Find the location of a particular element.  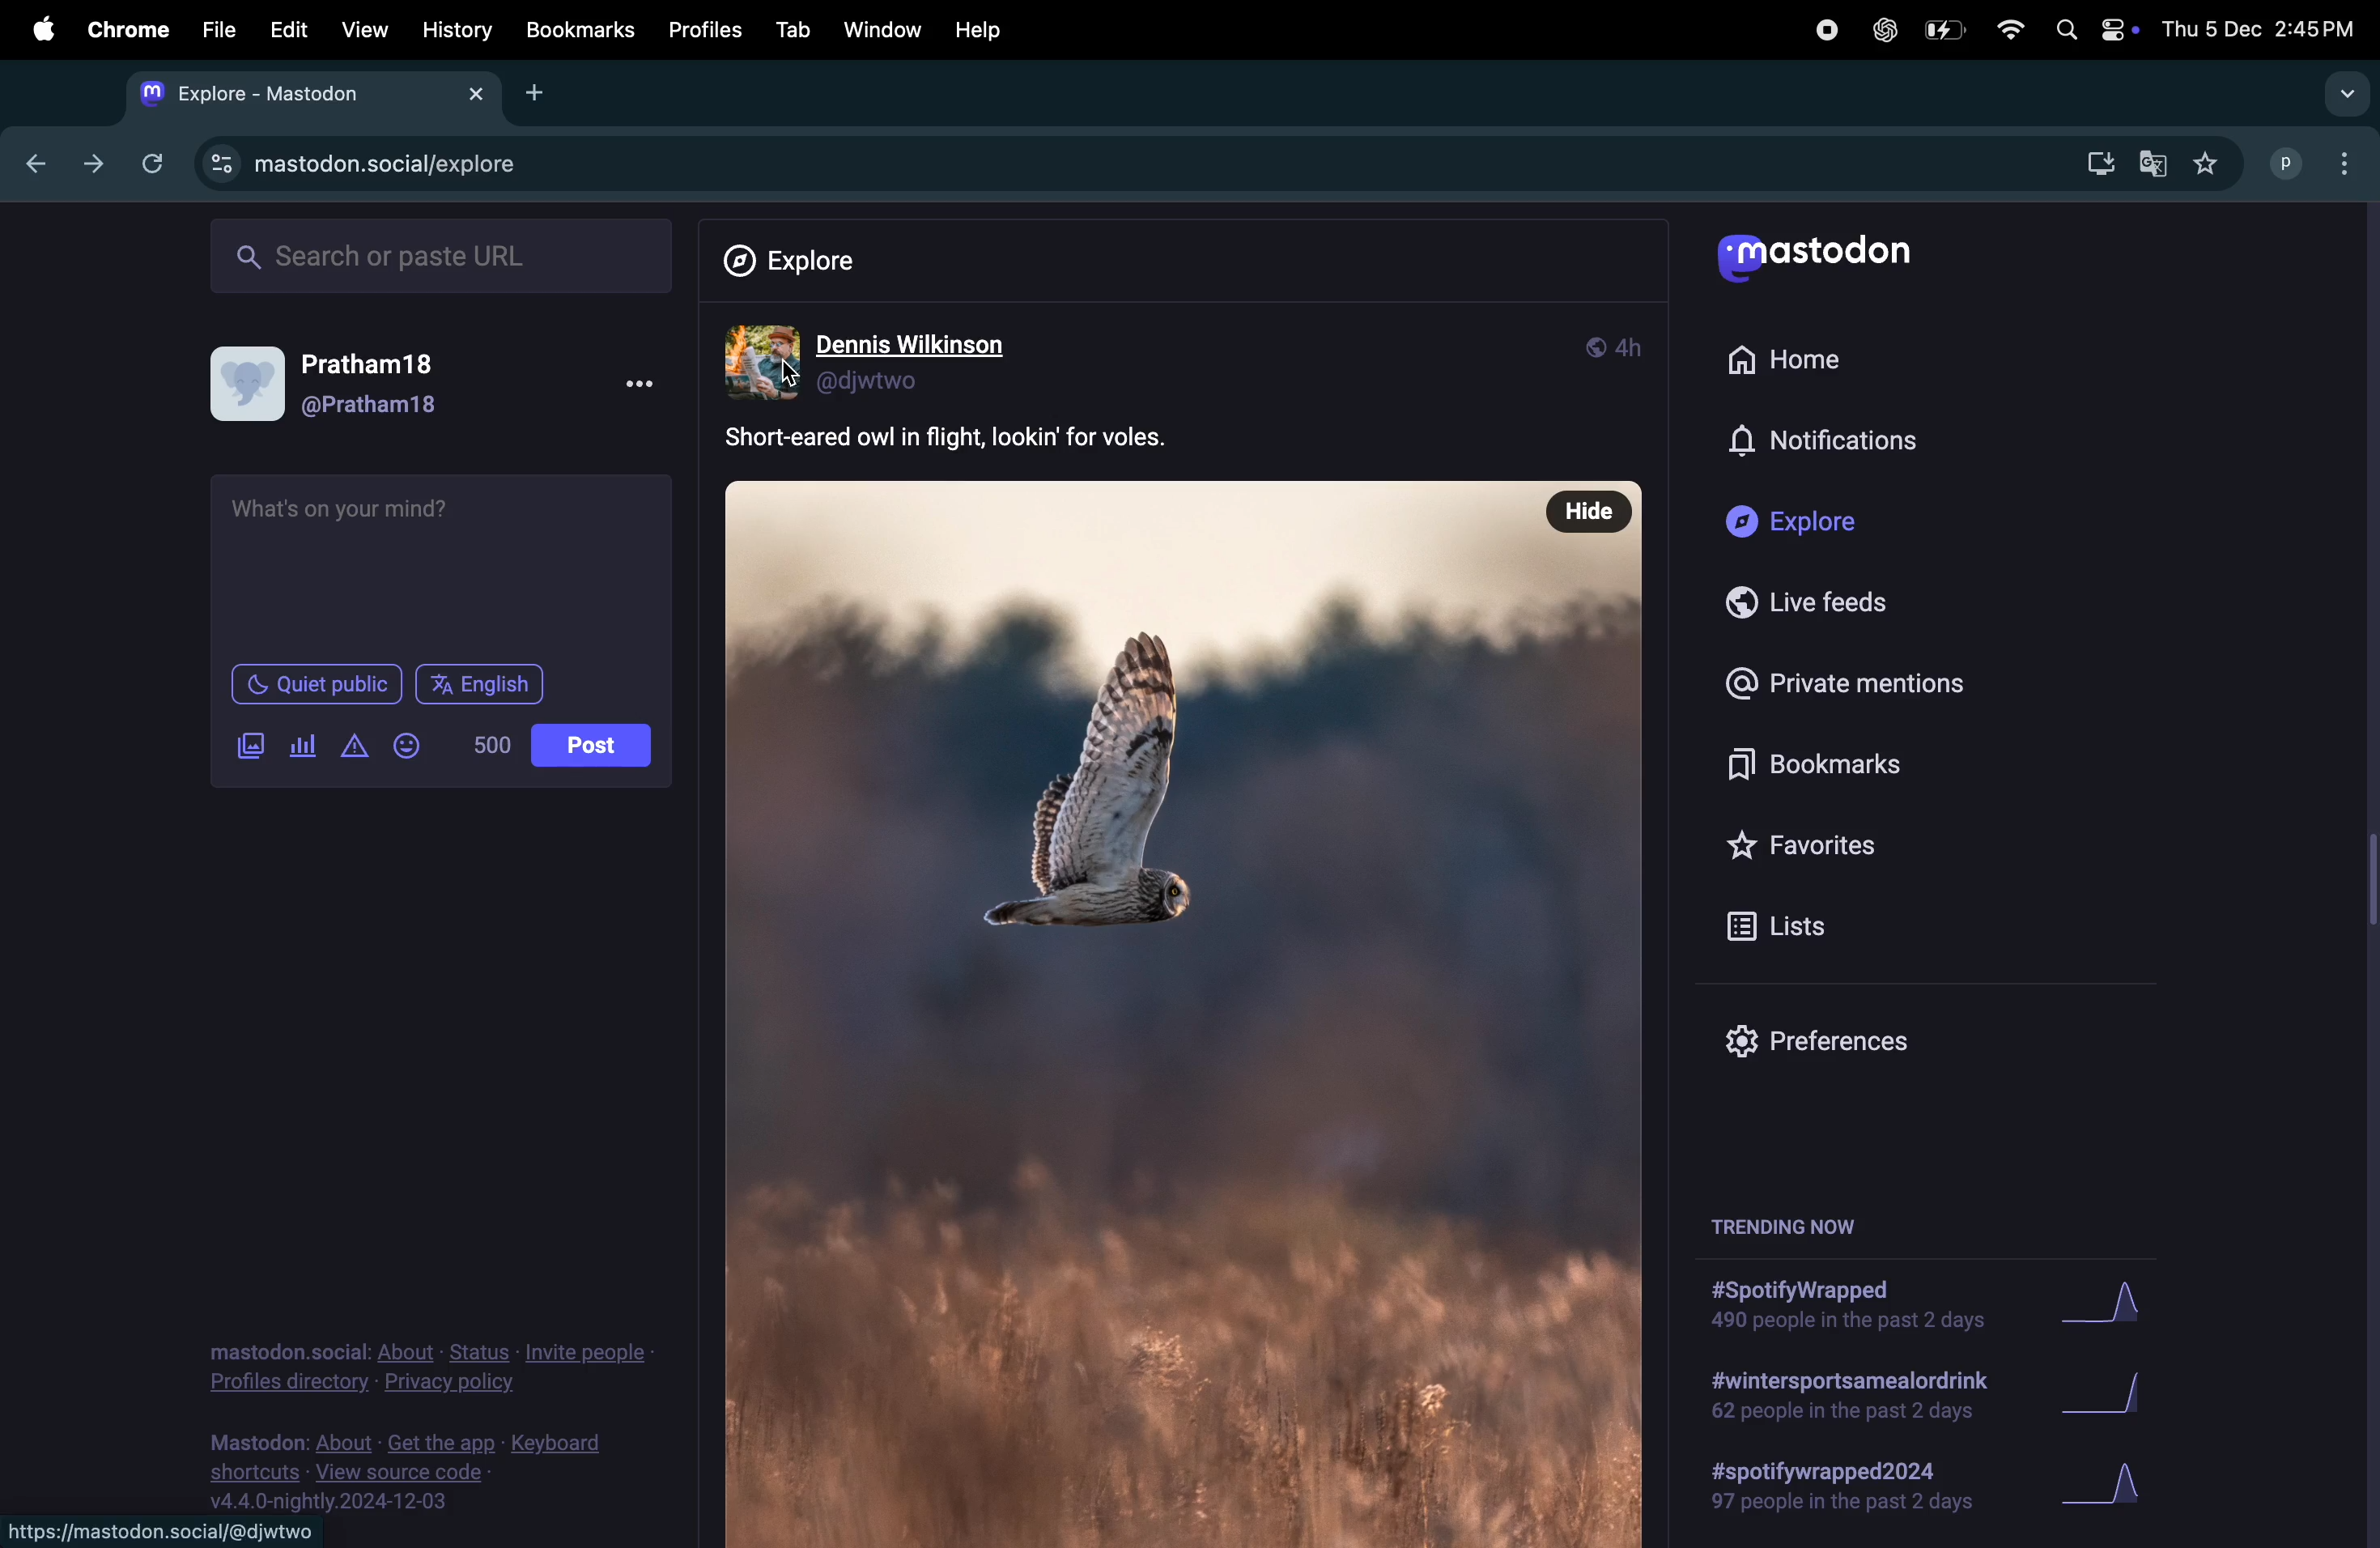

prefrences is located at coordinates (1820, 1045).